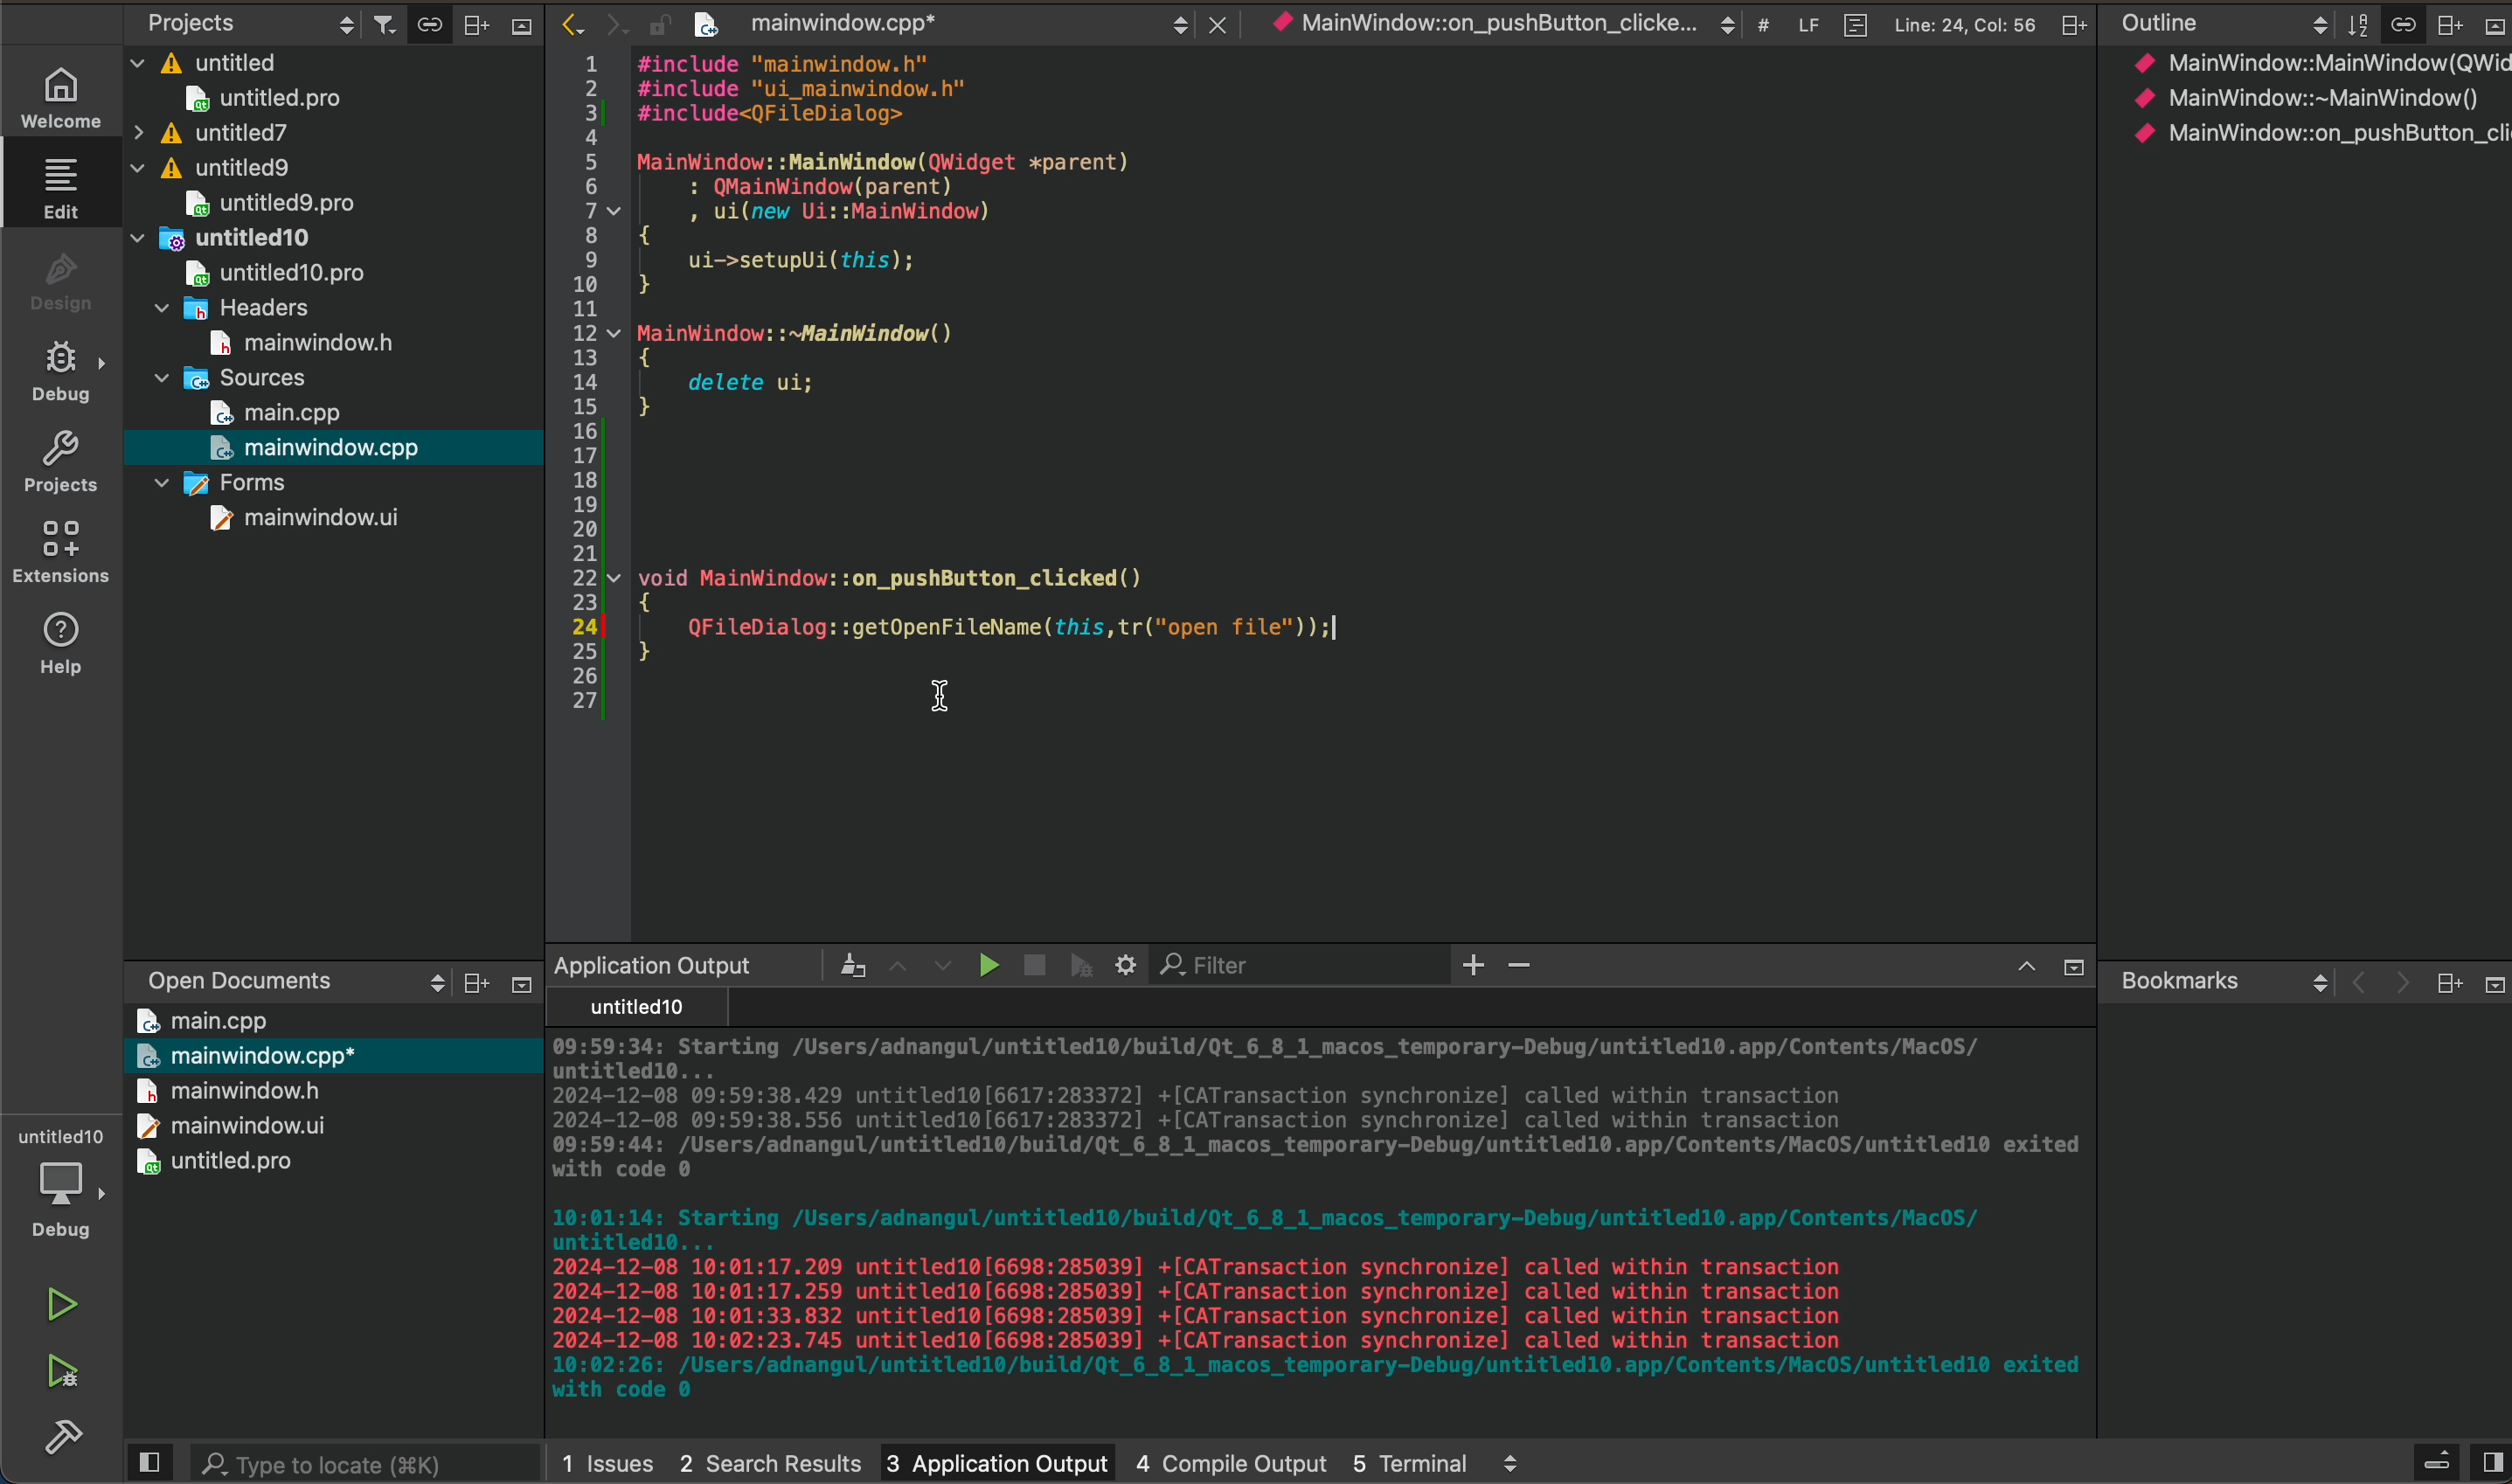  I want to click on untitled.pro, so click(262, 98).